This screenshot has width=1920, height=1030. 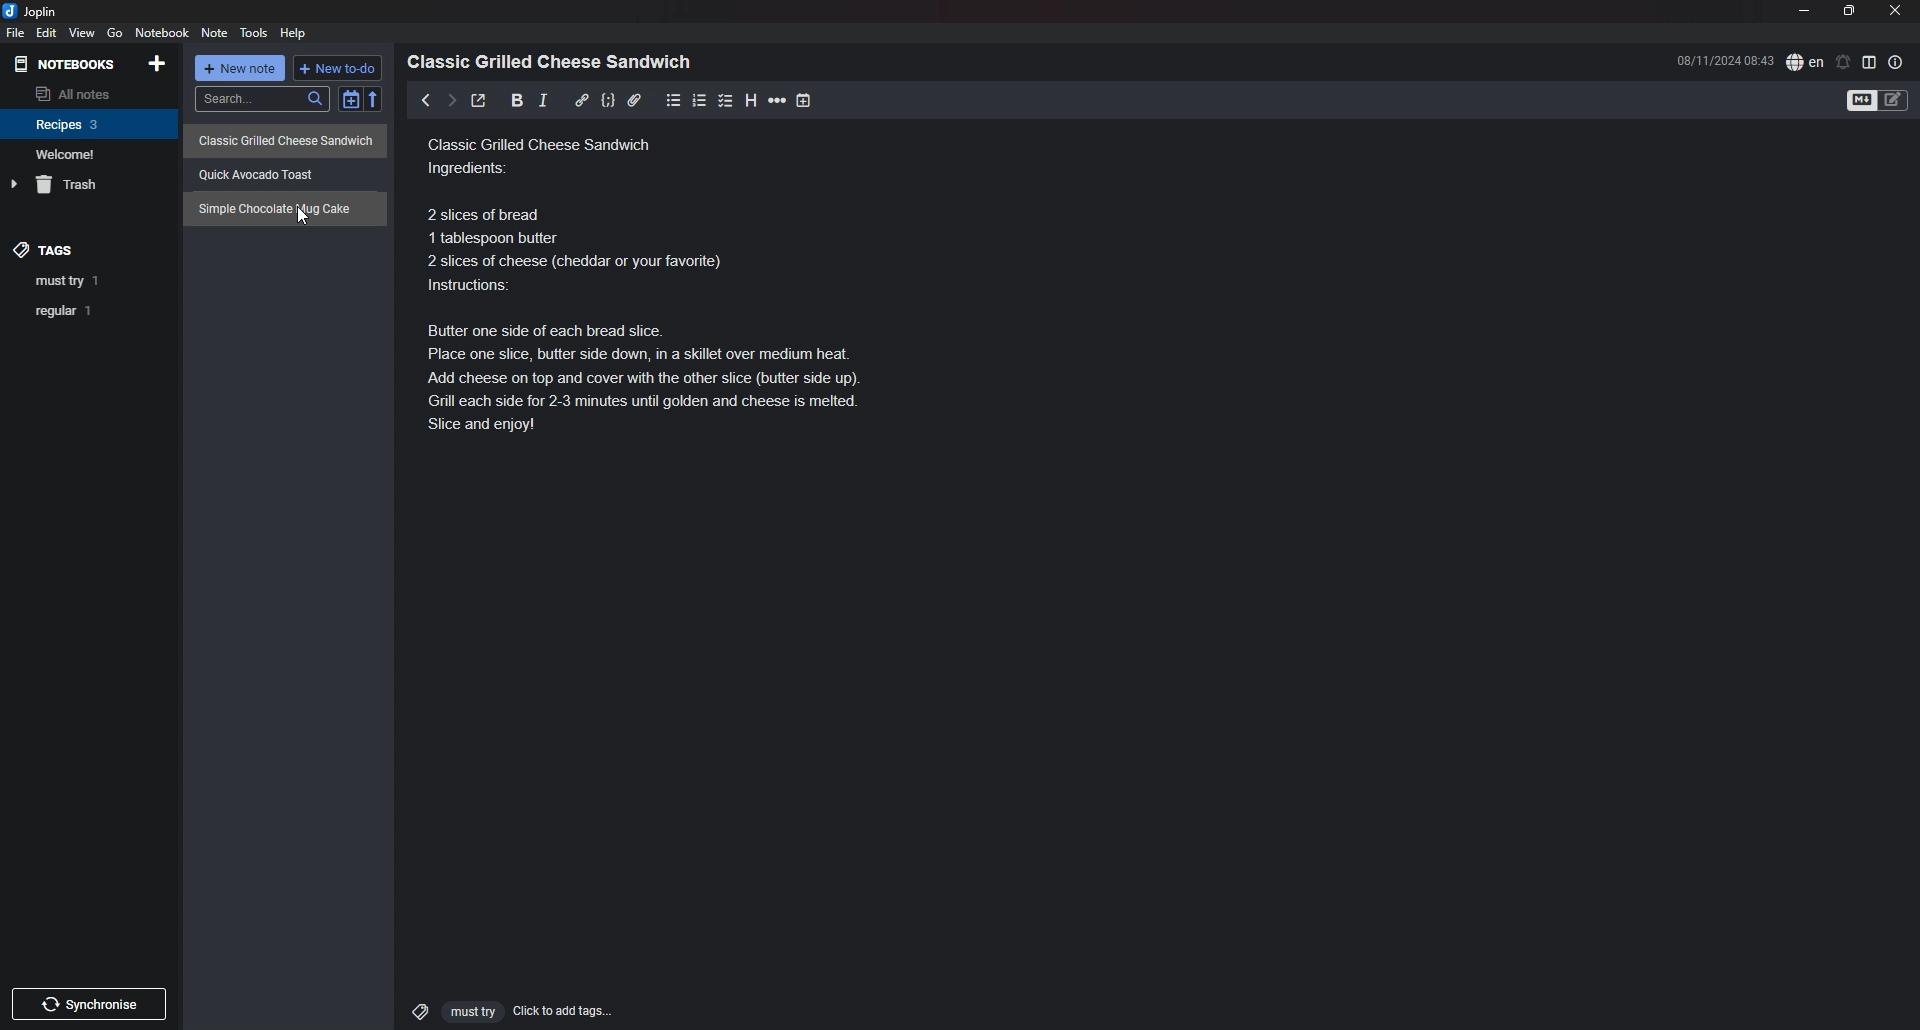 I want to click on toggle editor, so click(x=1879, y=102).